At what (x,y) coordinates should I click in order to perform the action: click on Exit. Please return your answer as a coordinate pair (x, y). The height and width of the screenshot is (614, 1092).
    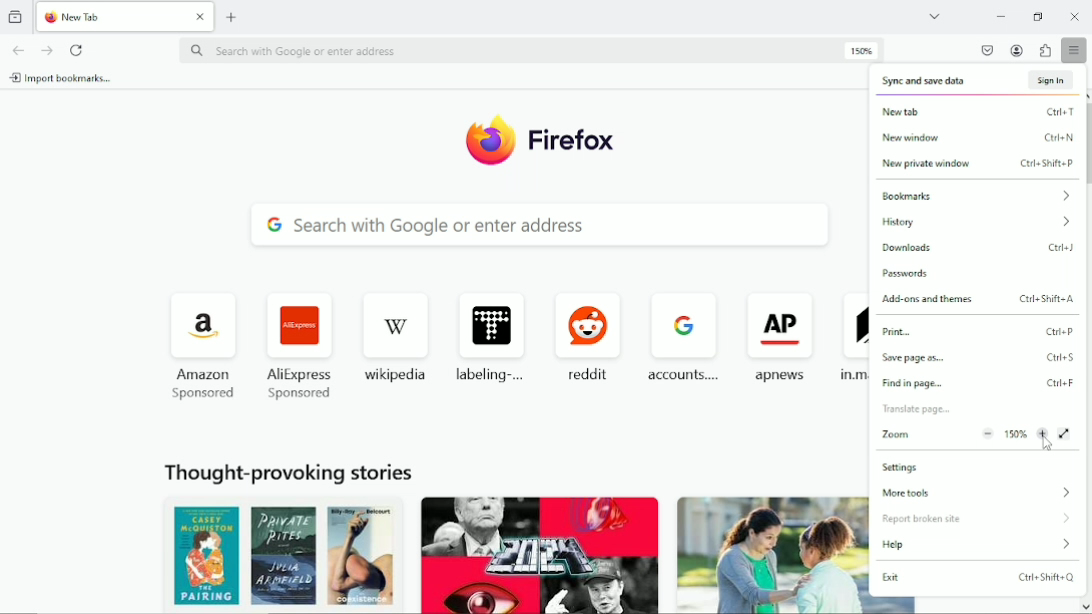
    Looking at the image, I should click on (981, 579).